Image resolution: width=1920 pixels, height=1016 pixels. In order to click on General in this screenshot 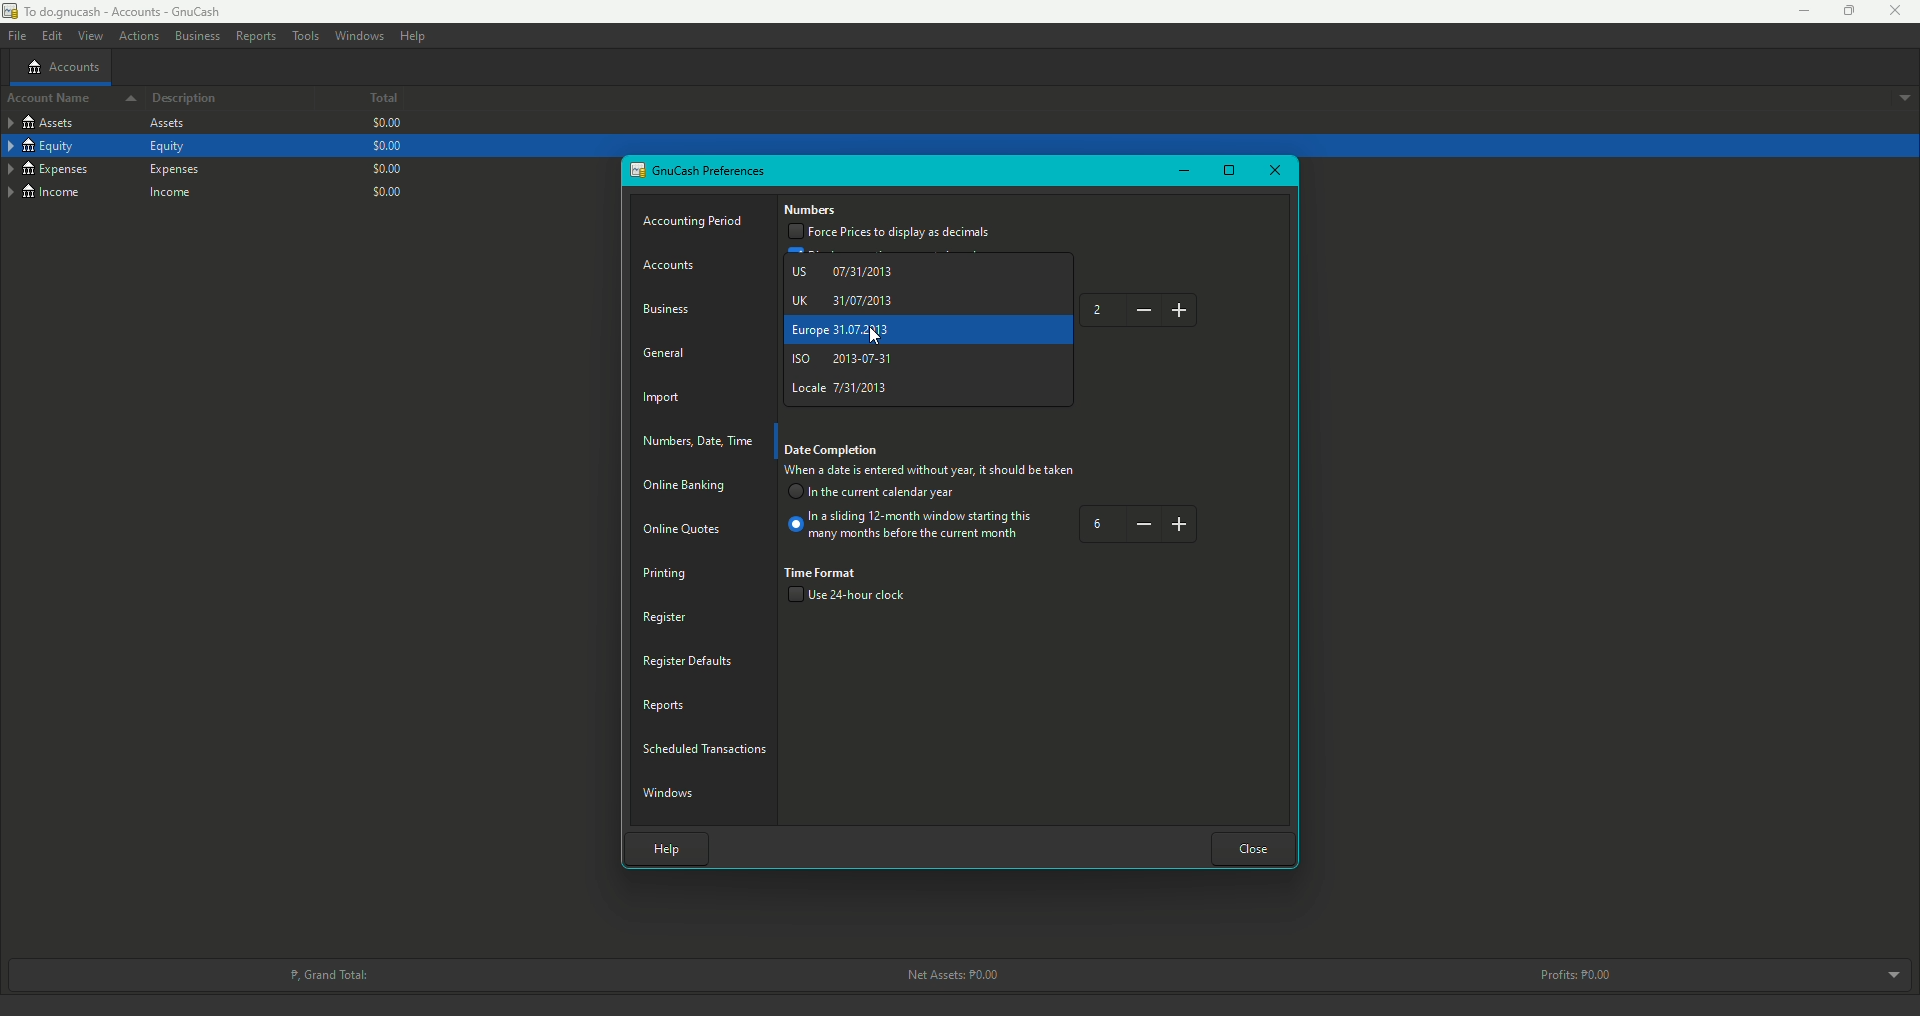, I will do `click(665, 351)`.